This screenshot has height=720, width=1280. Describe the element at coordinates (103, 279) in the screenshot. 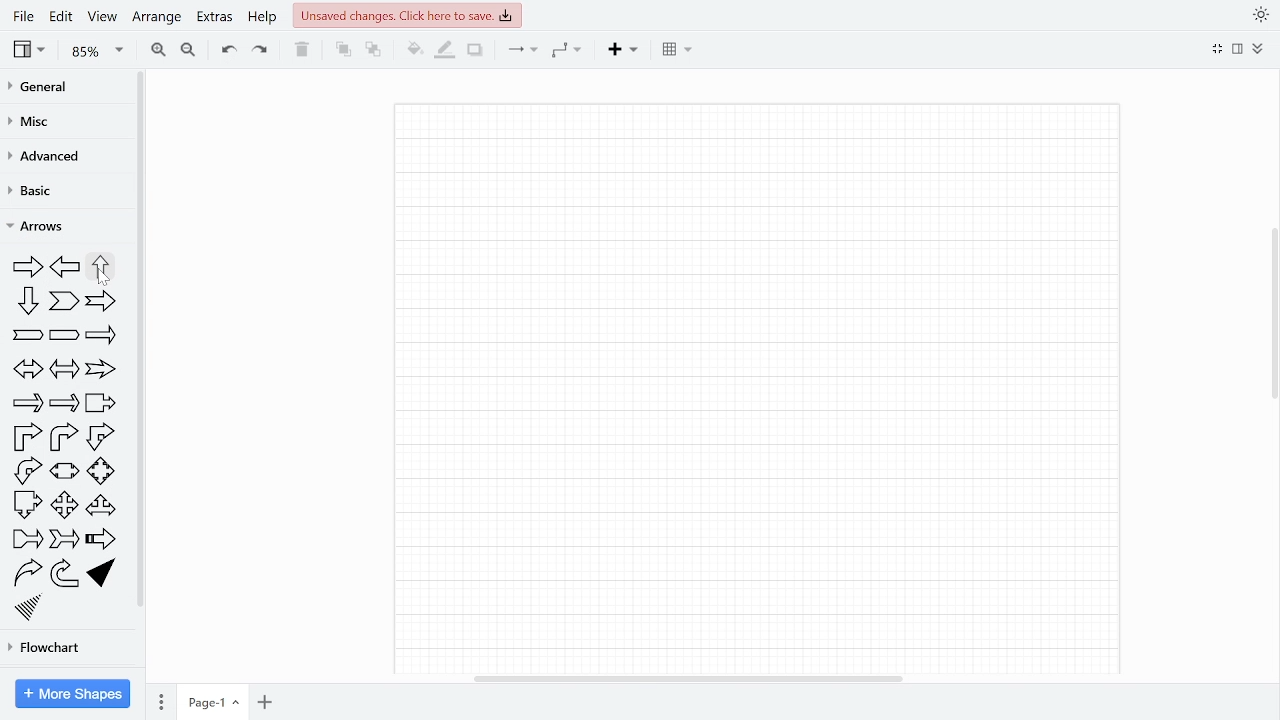

I see `cursor` at that location.